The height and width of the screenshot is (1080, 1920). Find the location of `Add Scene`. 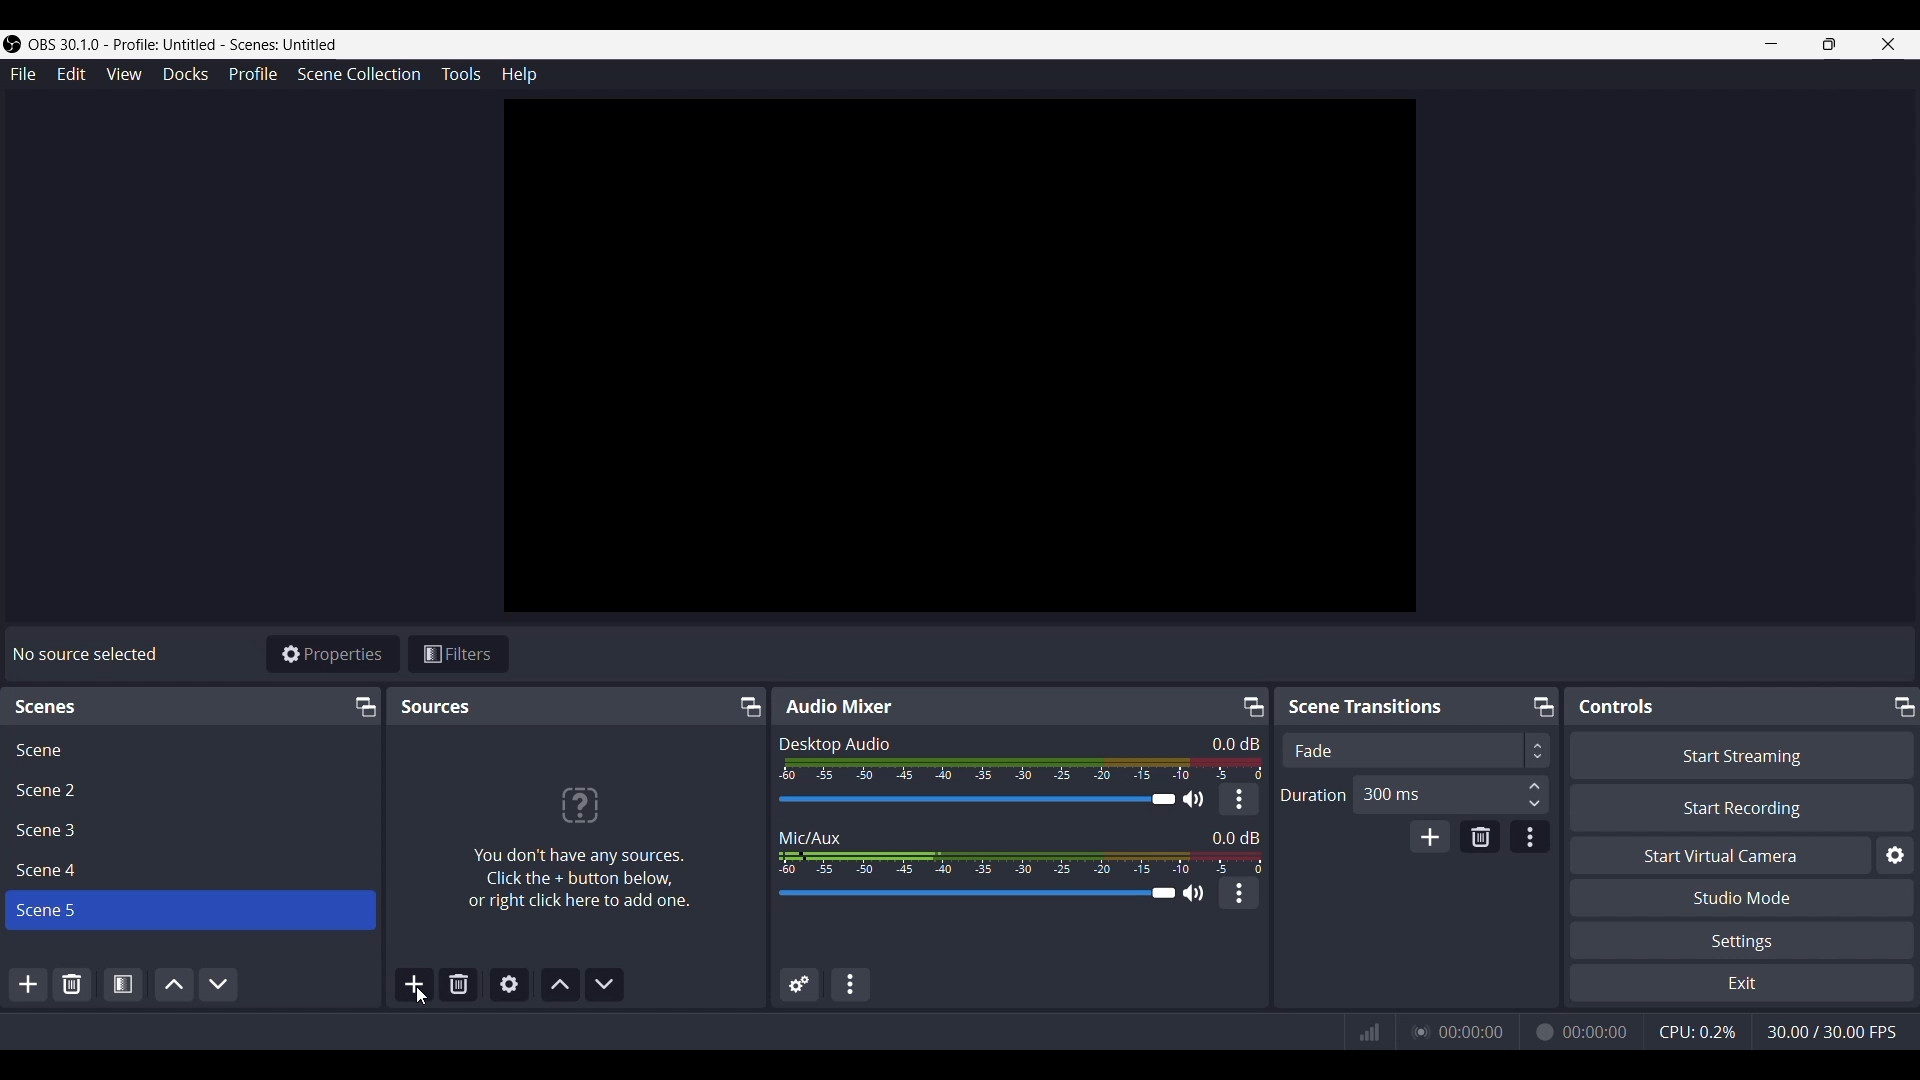

Add Scene is located at coordinates (28, 984).